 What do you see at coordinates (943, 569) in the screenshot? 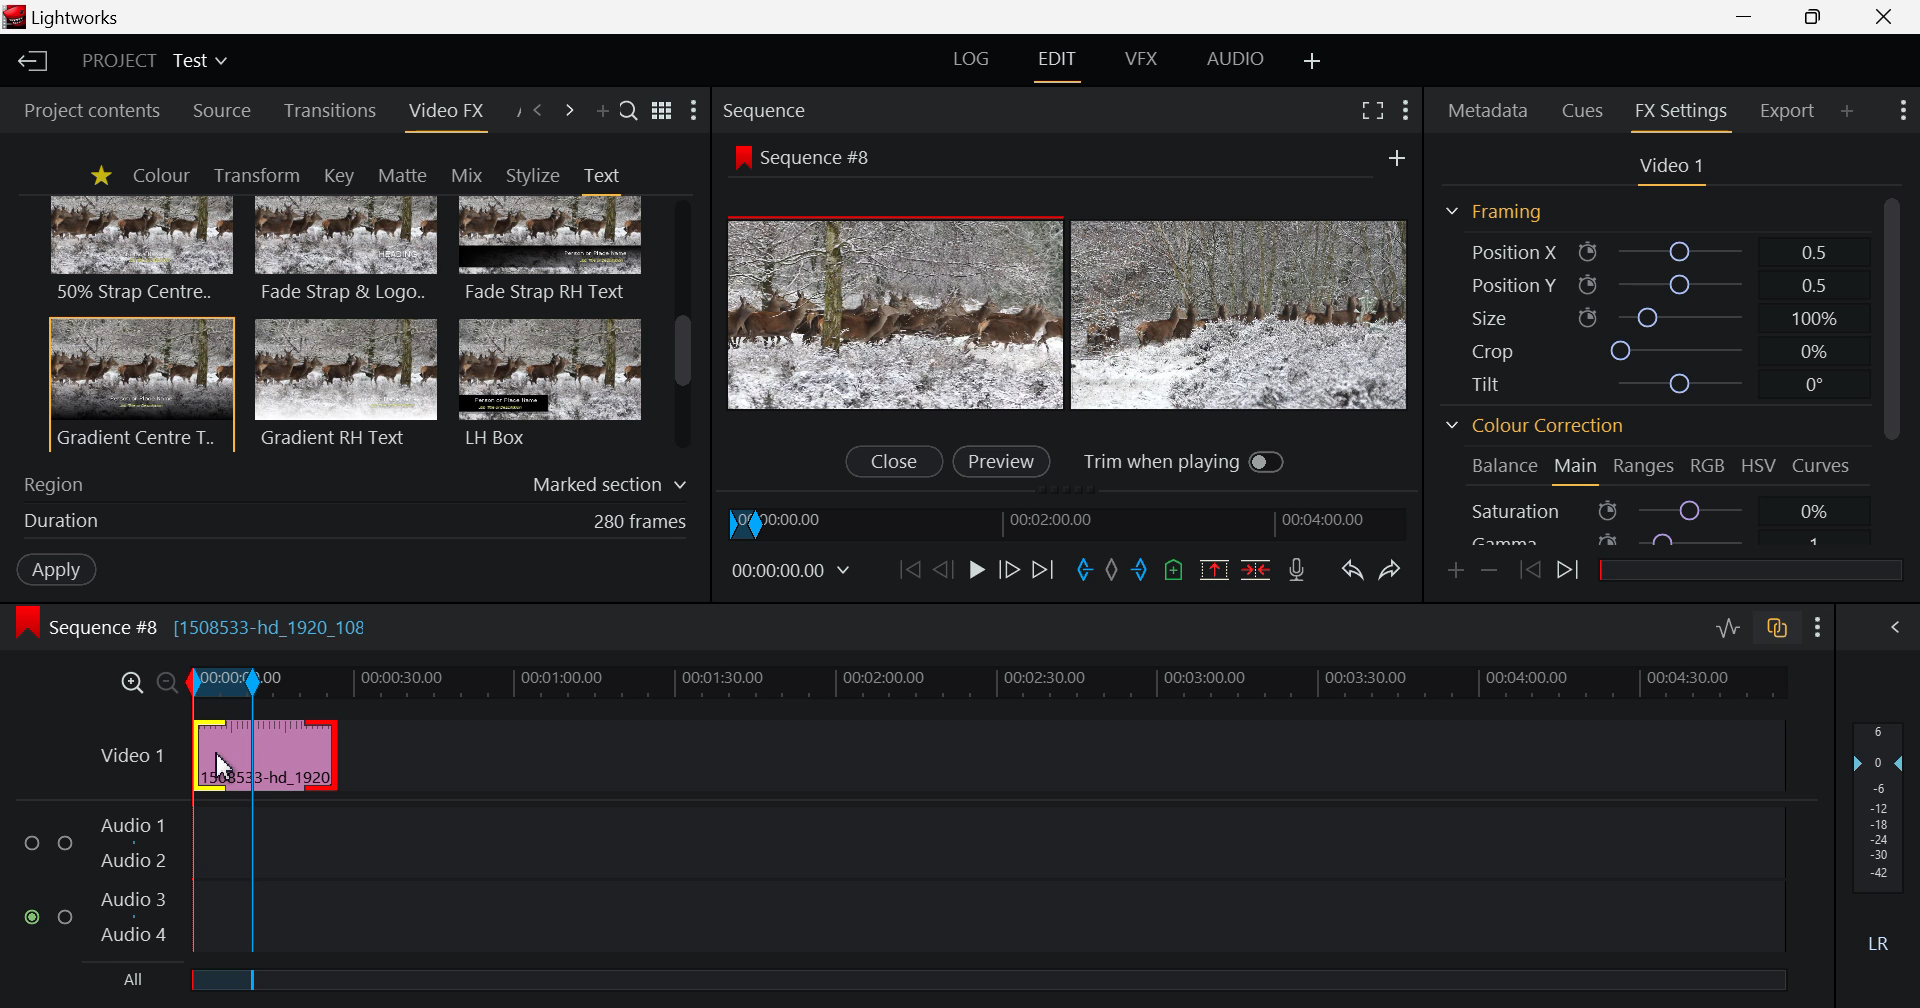
I see `Go Back` at bounding box center [943, 569].